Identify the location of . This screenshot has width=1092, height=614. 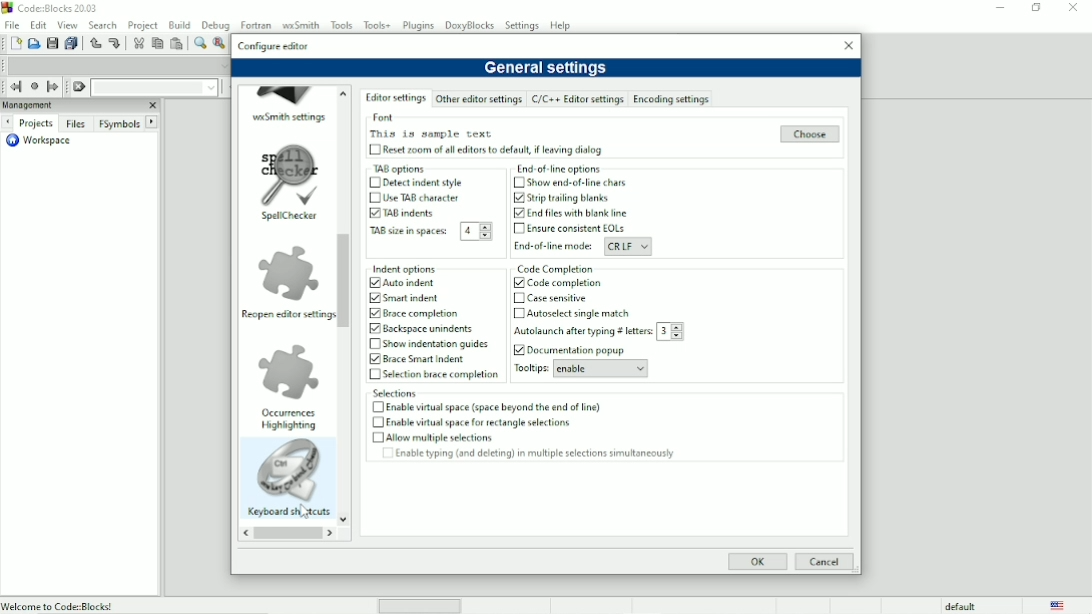
(374, 328).